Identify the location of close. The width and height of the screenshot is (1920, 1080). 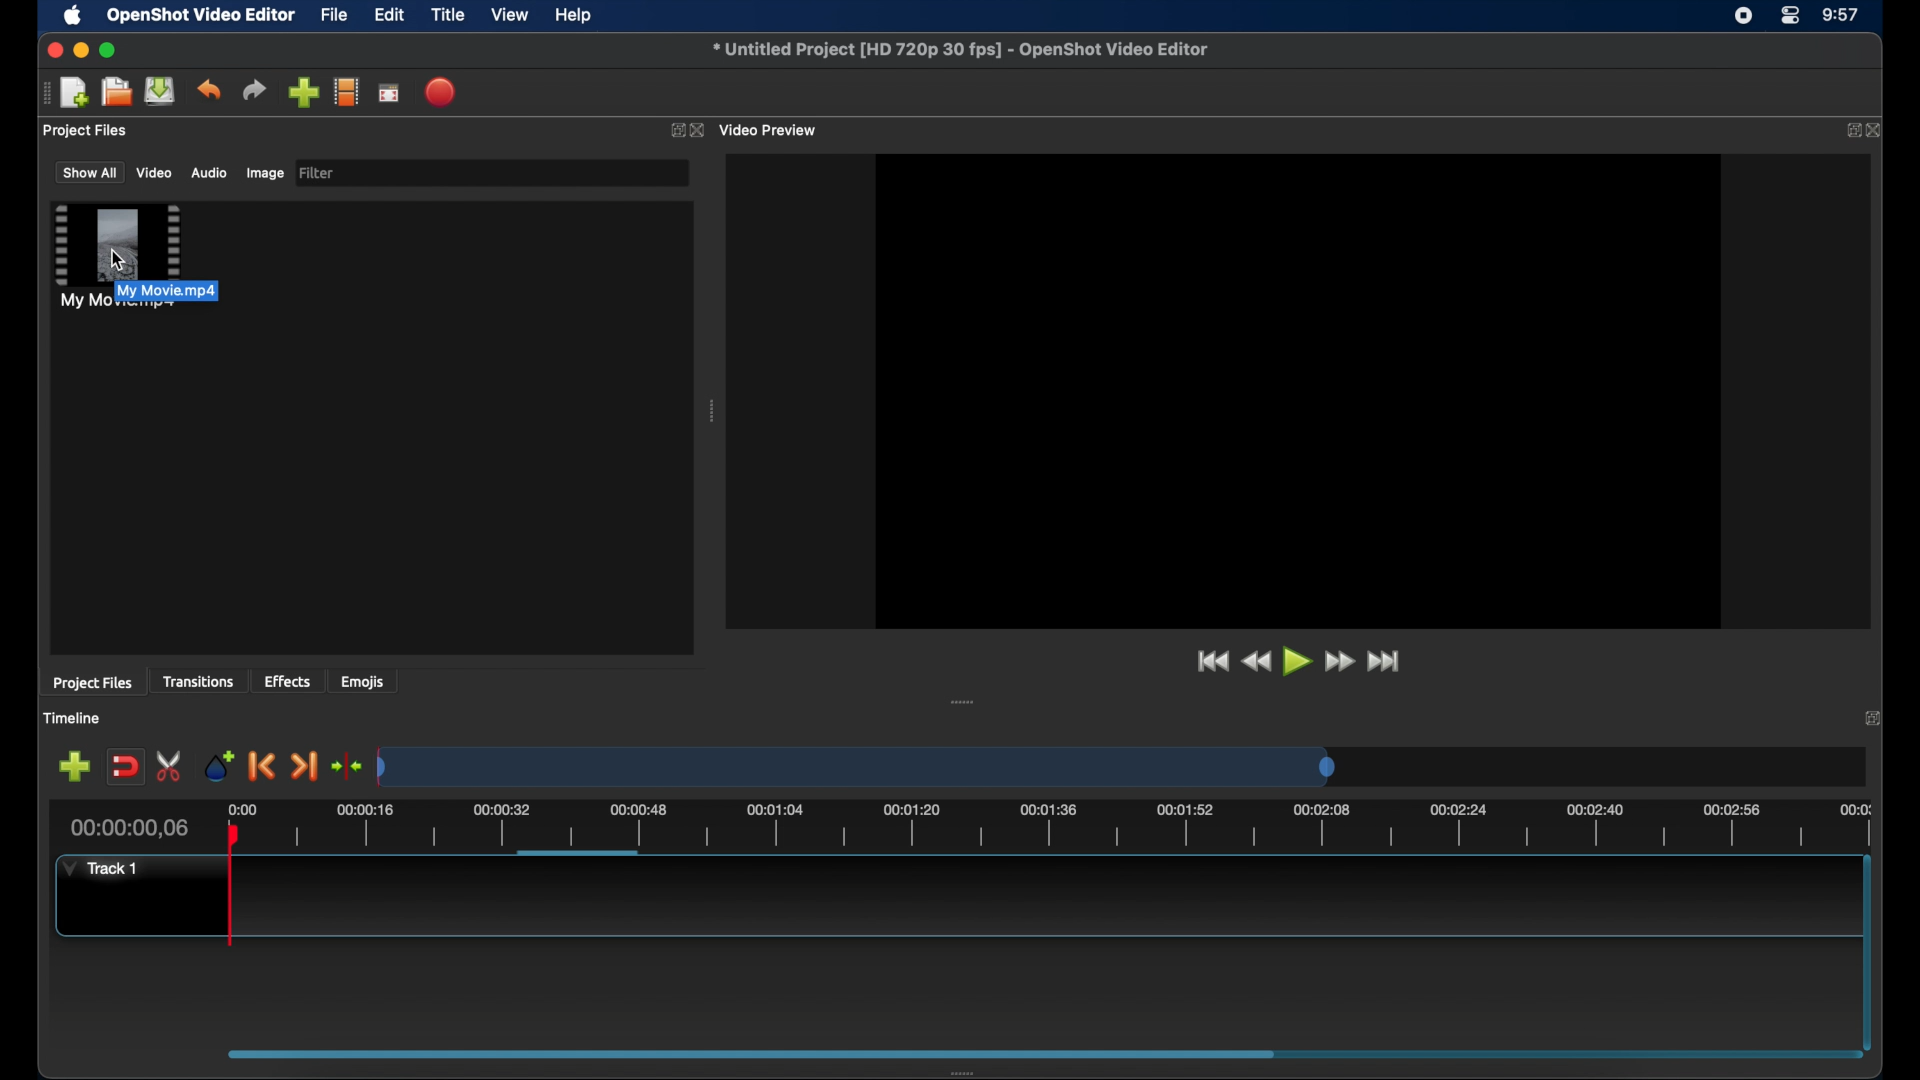
(52, 50).